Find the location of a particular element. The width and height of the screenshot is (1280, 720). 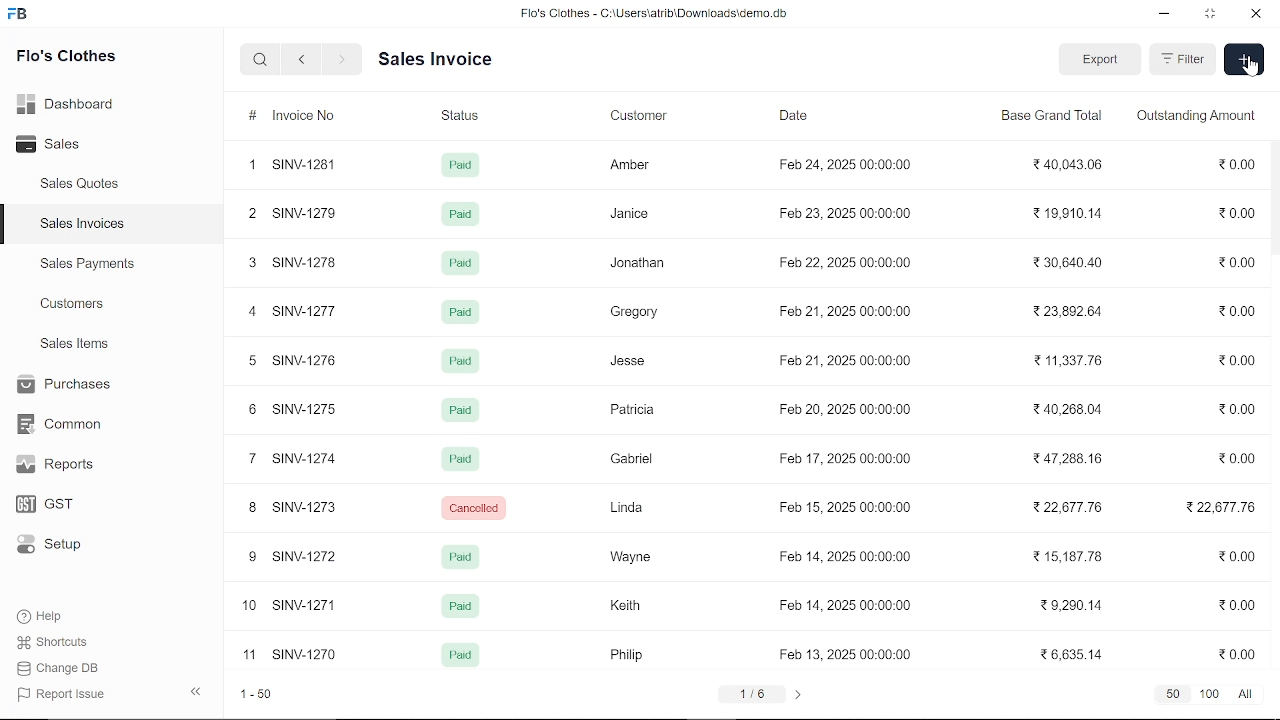

Report Issue is located at coordinates (61, 693).